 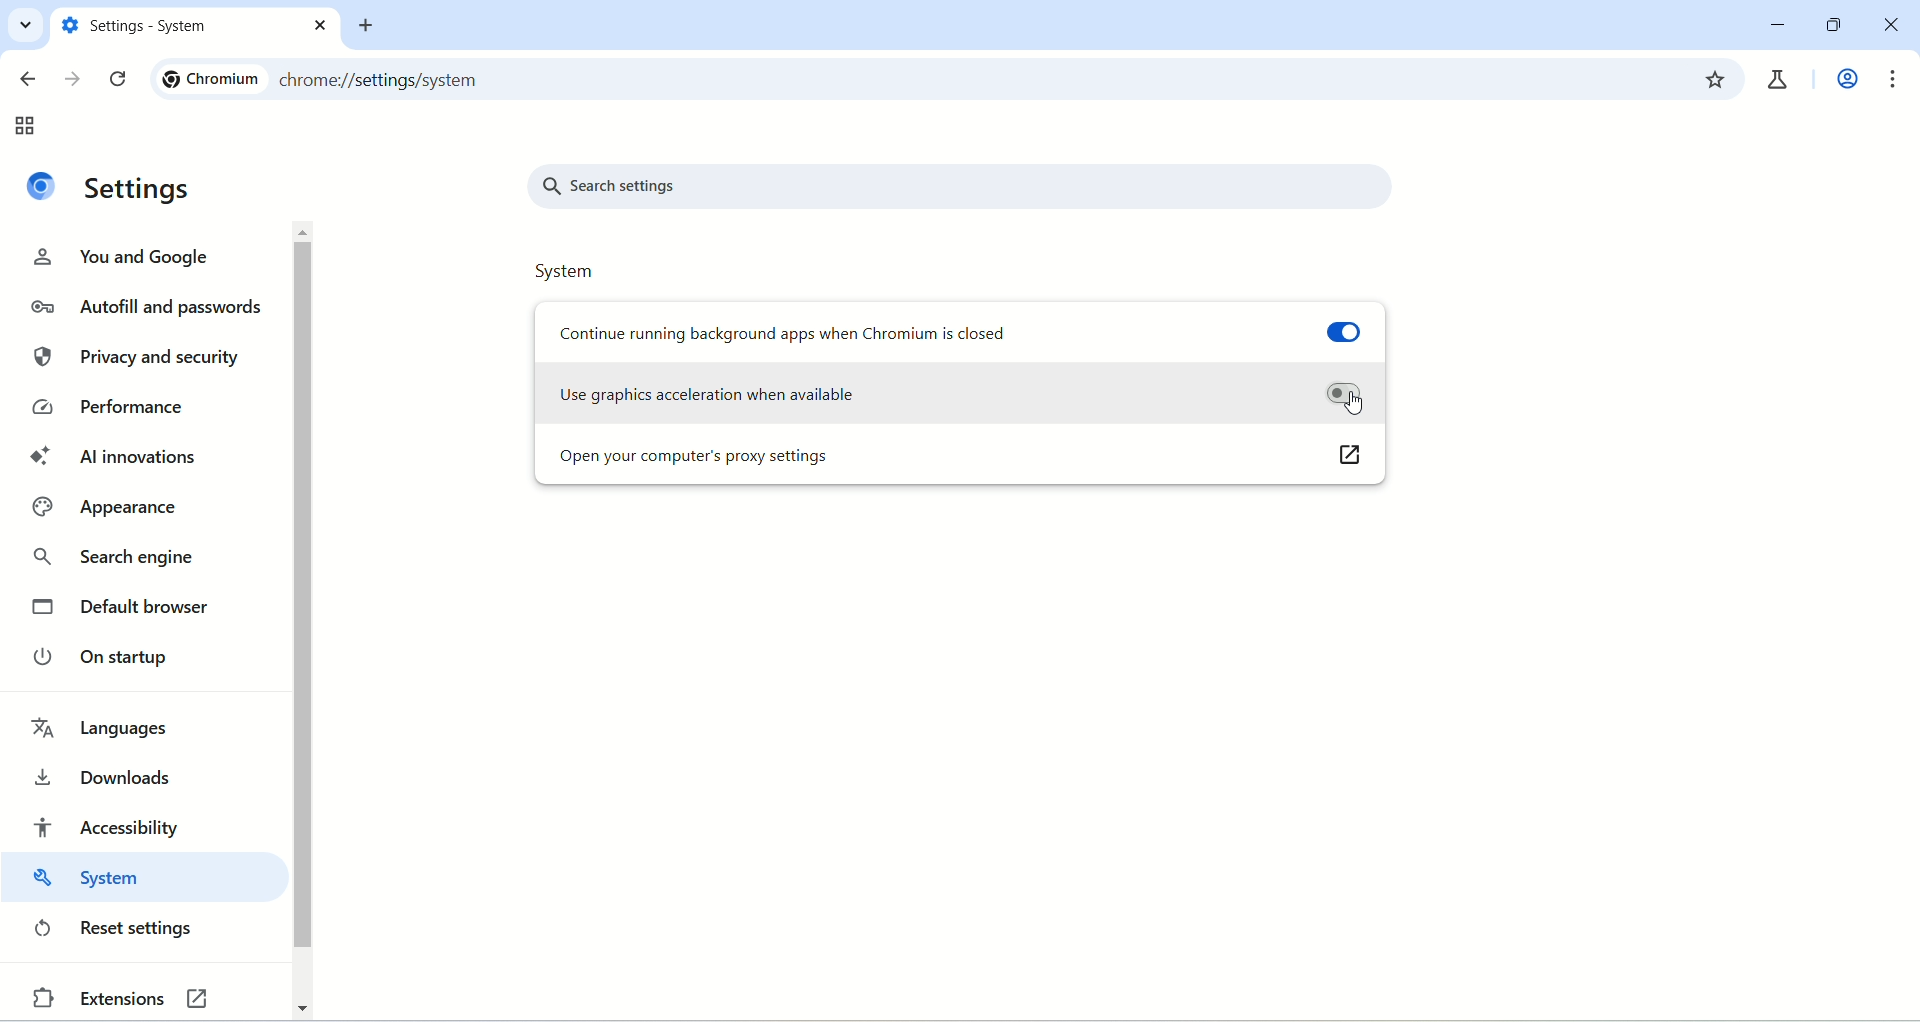 I want to click on vertical scroll bar, so click(x=308, y=619).